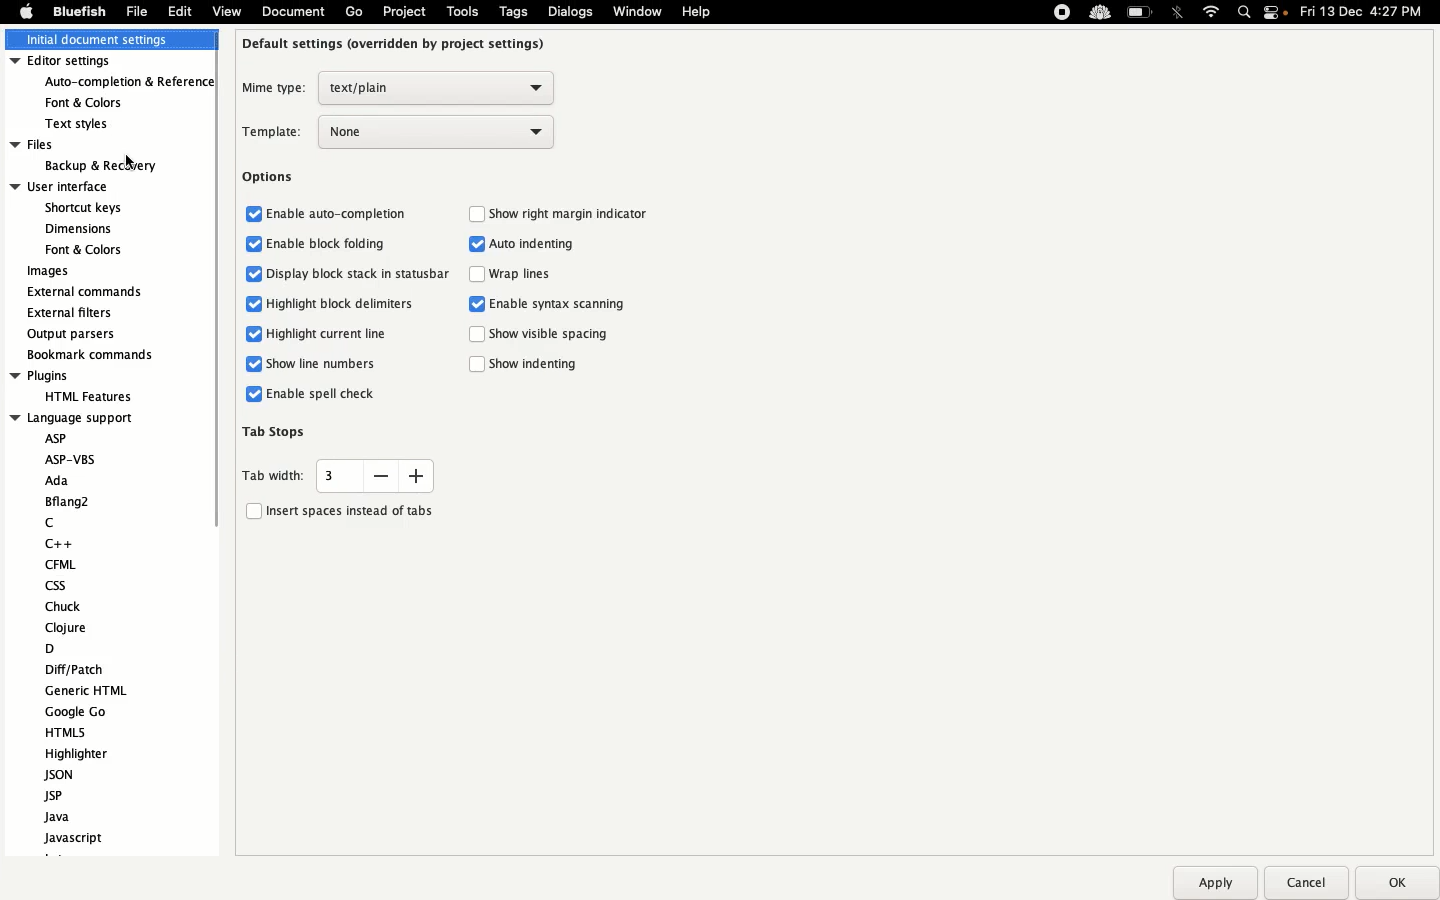 The width and height of the screenshot is (1440, 900). I want to click on Dialogs, so click(571, 10).